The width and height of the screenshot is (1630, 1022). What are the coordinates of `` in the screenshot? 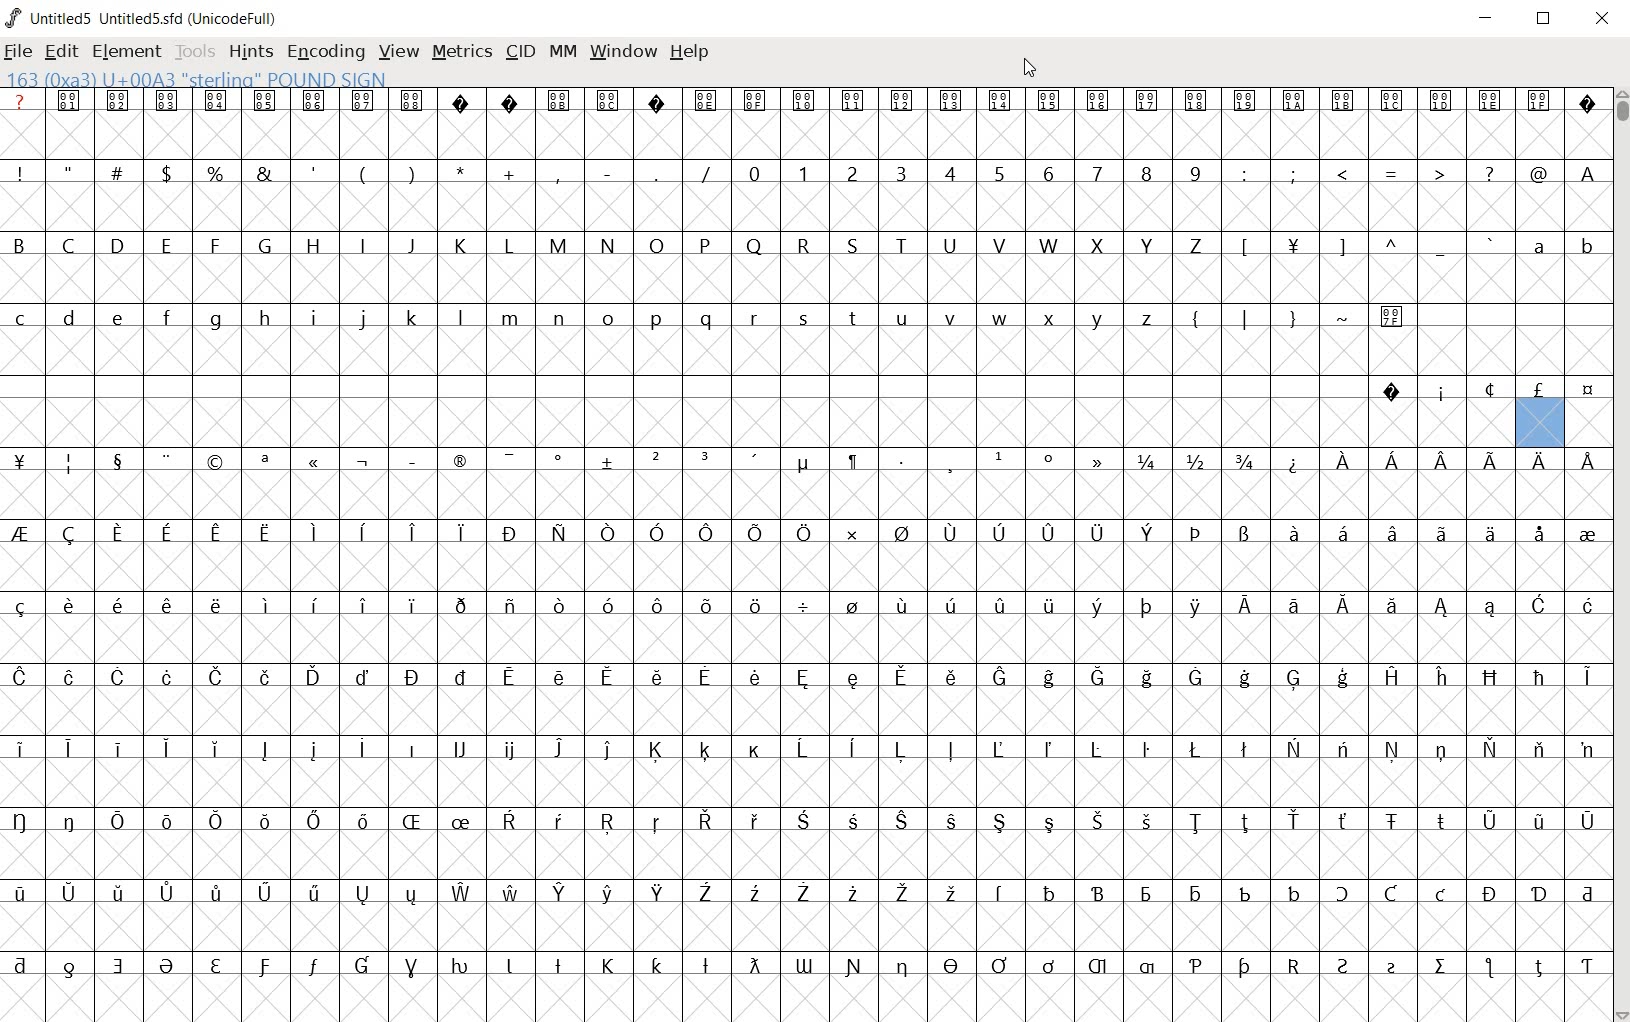 It's located at (213, 605).